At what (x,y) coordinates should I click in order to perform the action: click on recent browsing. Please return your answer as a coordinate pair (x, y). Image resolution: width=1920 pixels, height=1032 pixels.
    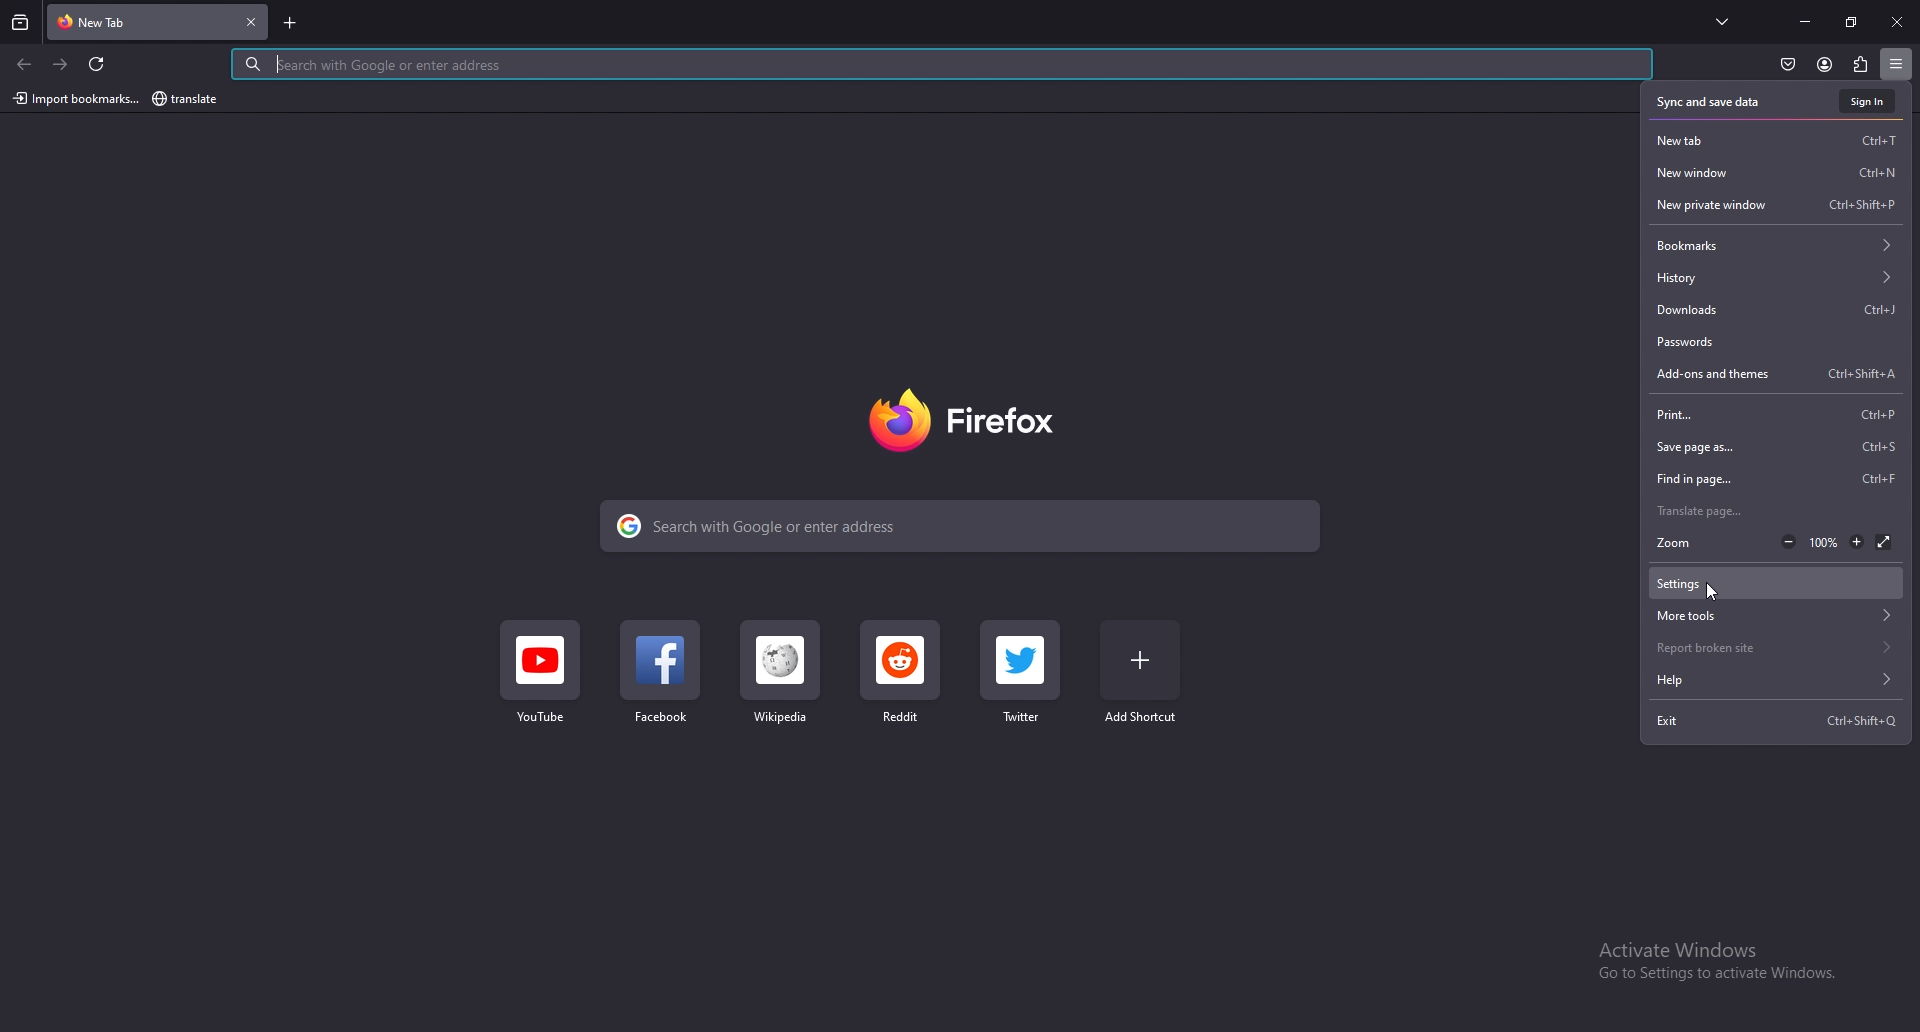
    Looking at the image, I should click on (20, 22).